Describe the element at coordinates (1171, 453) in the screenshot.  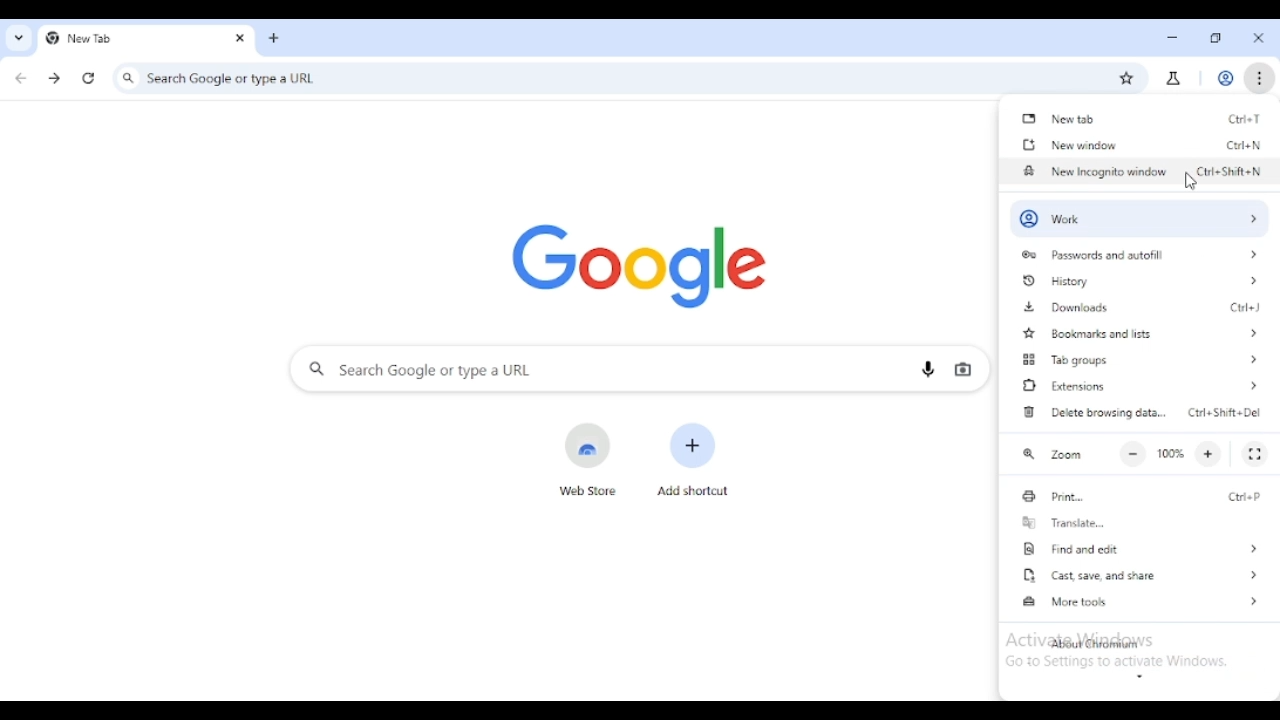
I see `100%` at that location.